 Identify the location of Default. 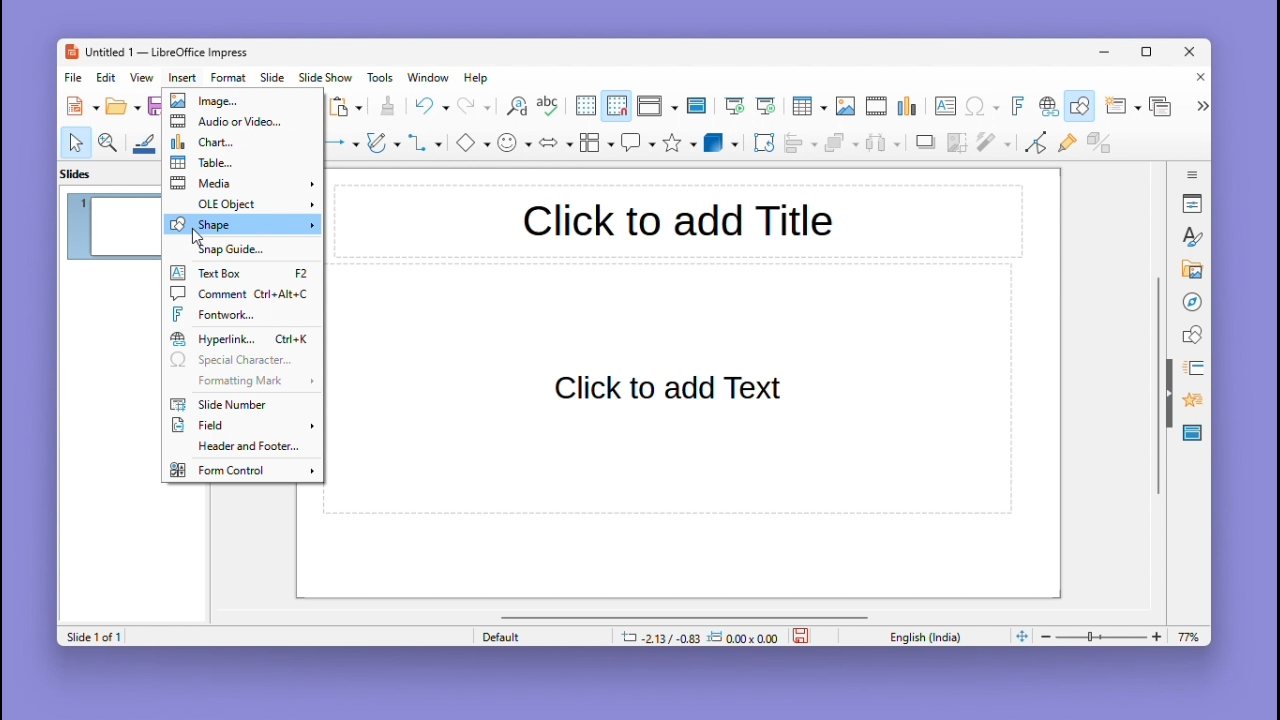
(539, 636).